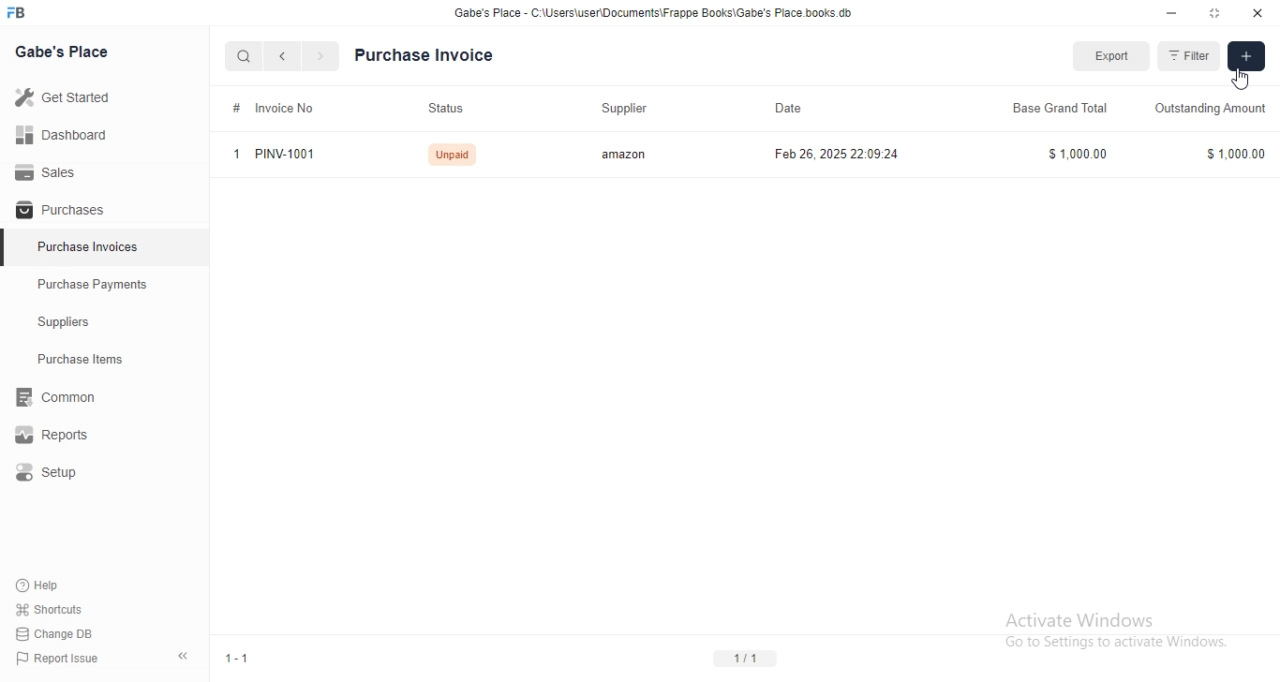 This screenshot has height=682, width=1280. I want to click on Add new Purchase Invoice, so click(1246, 56).